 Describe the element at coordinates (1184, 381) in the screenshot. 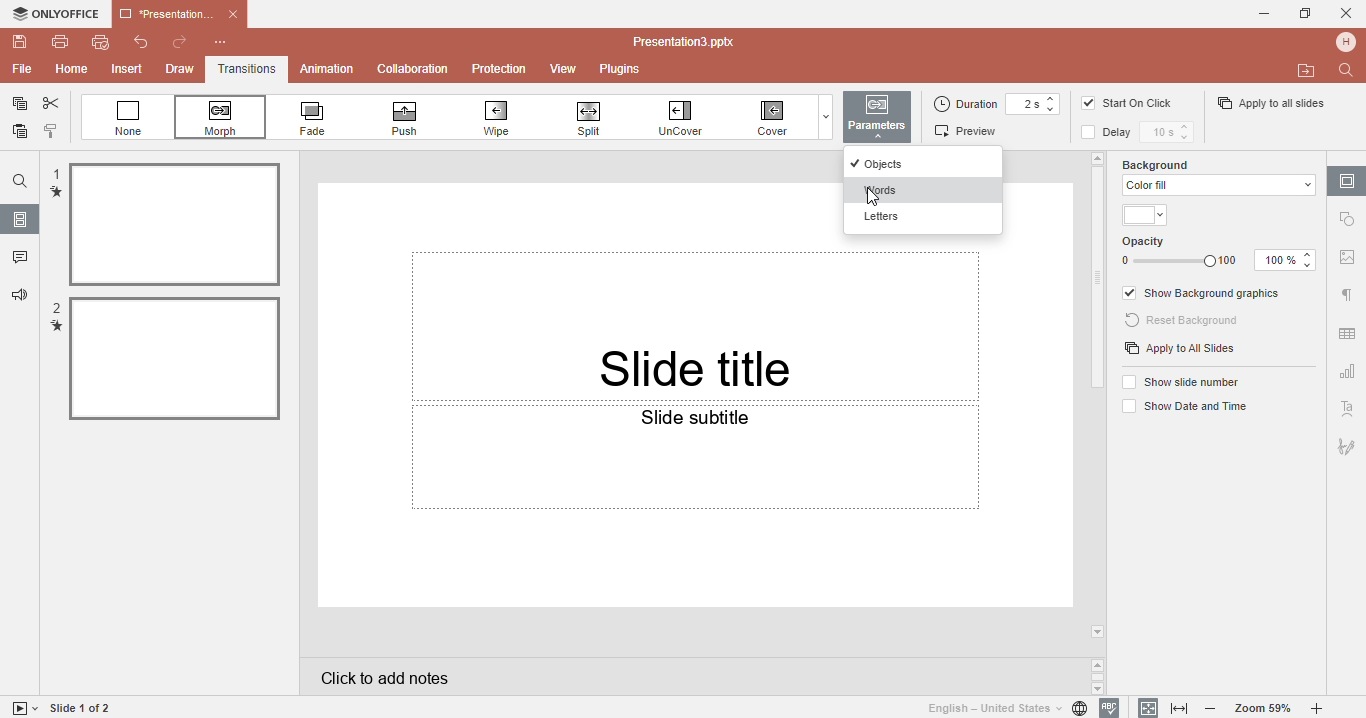

I see `Show slide numbers` at that location.